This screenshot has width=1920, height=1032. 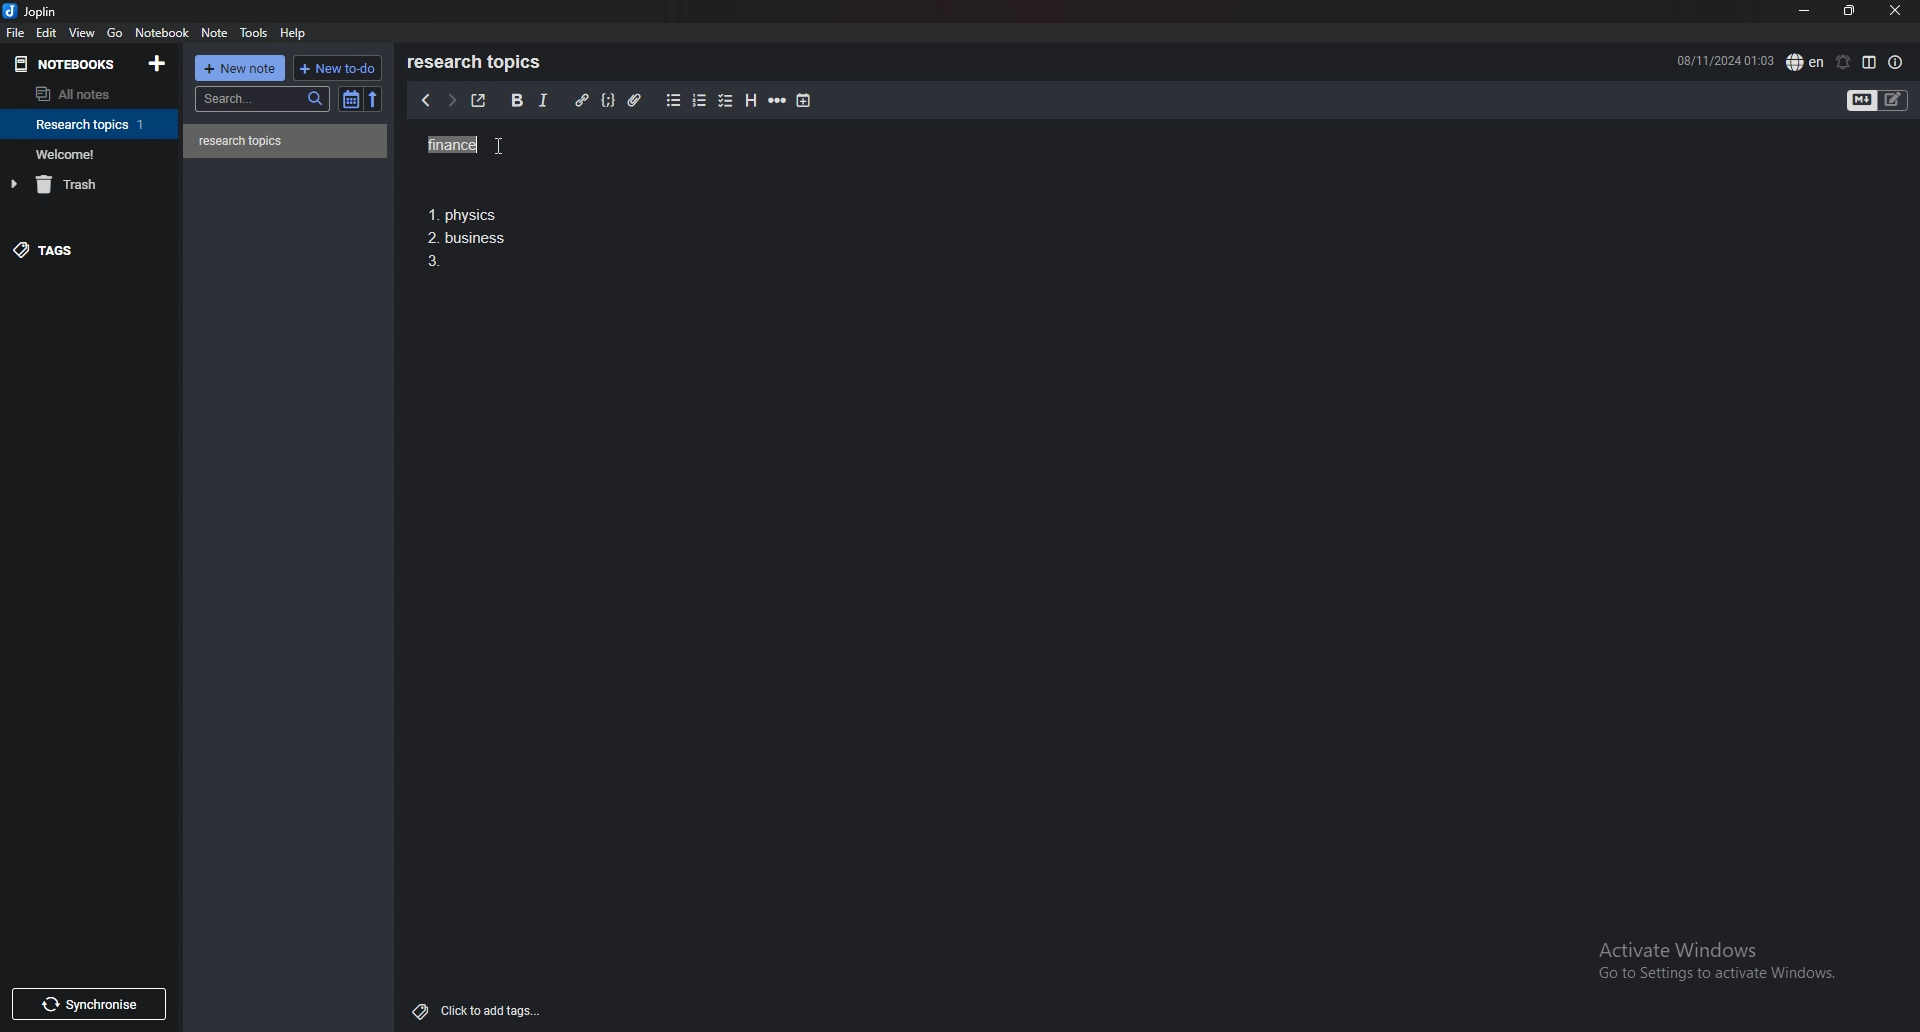 I want to click on toggle external editor, so click(x=477, y=101).